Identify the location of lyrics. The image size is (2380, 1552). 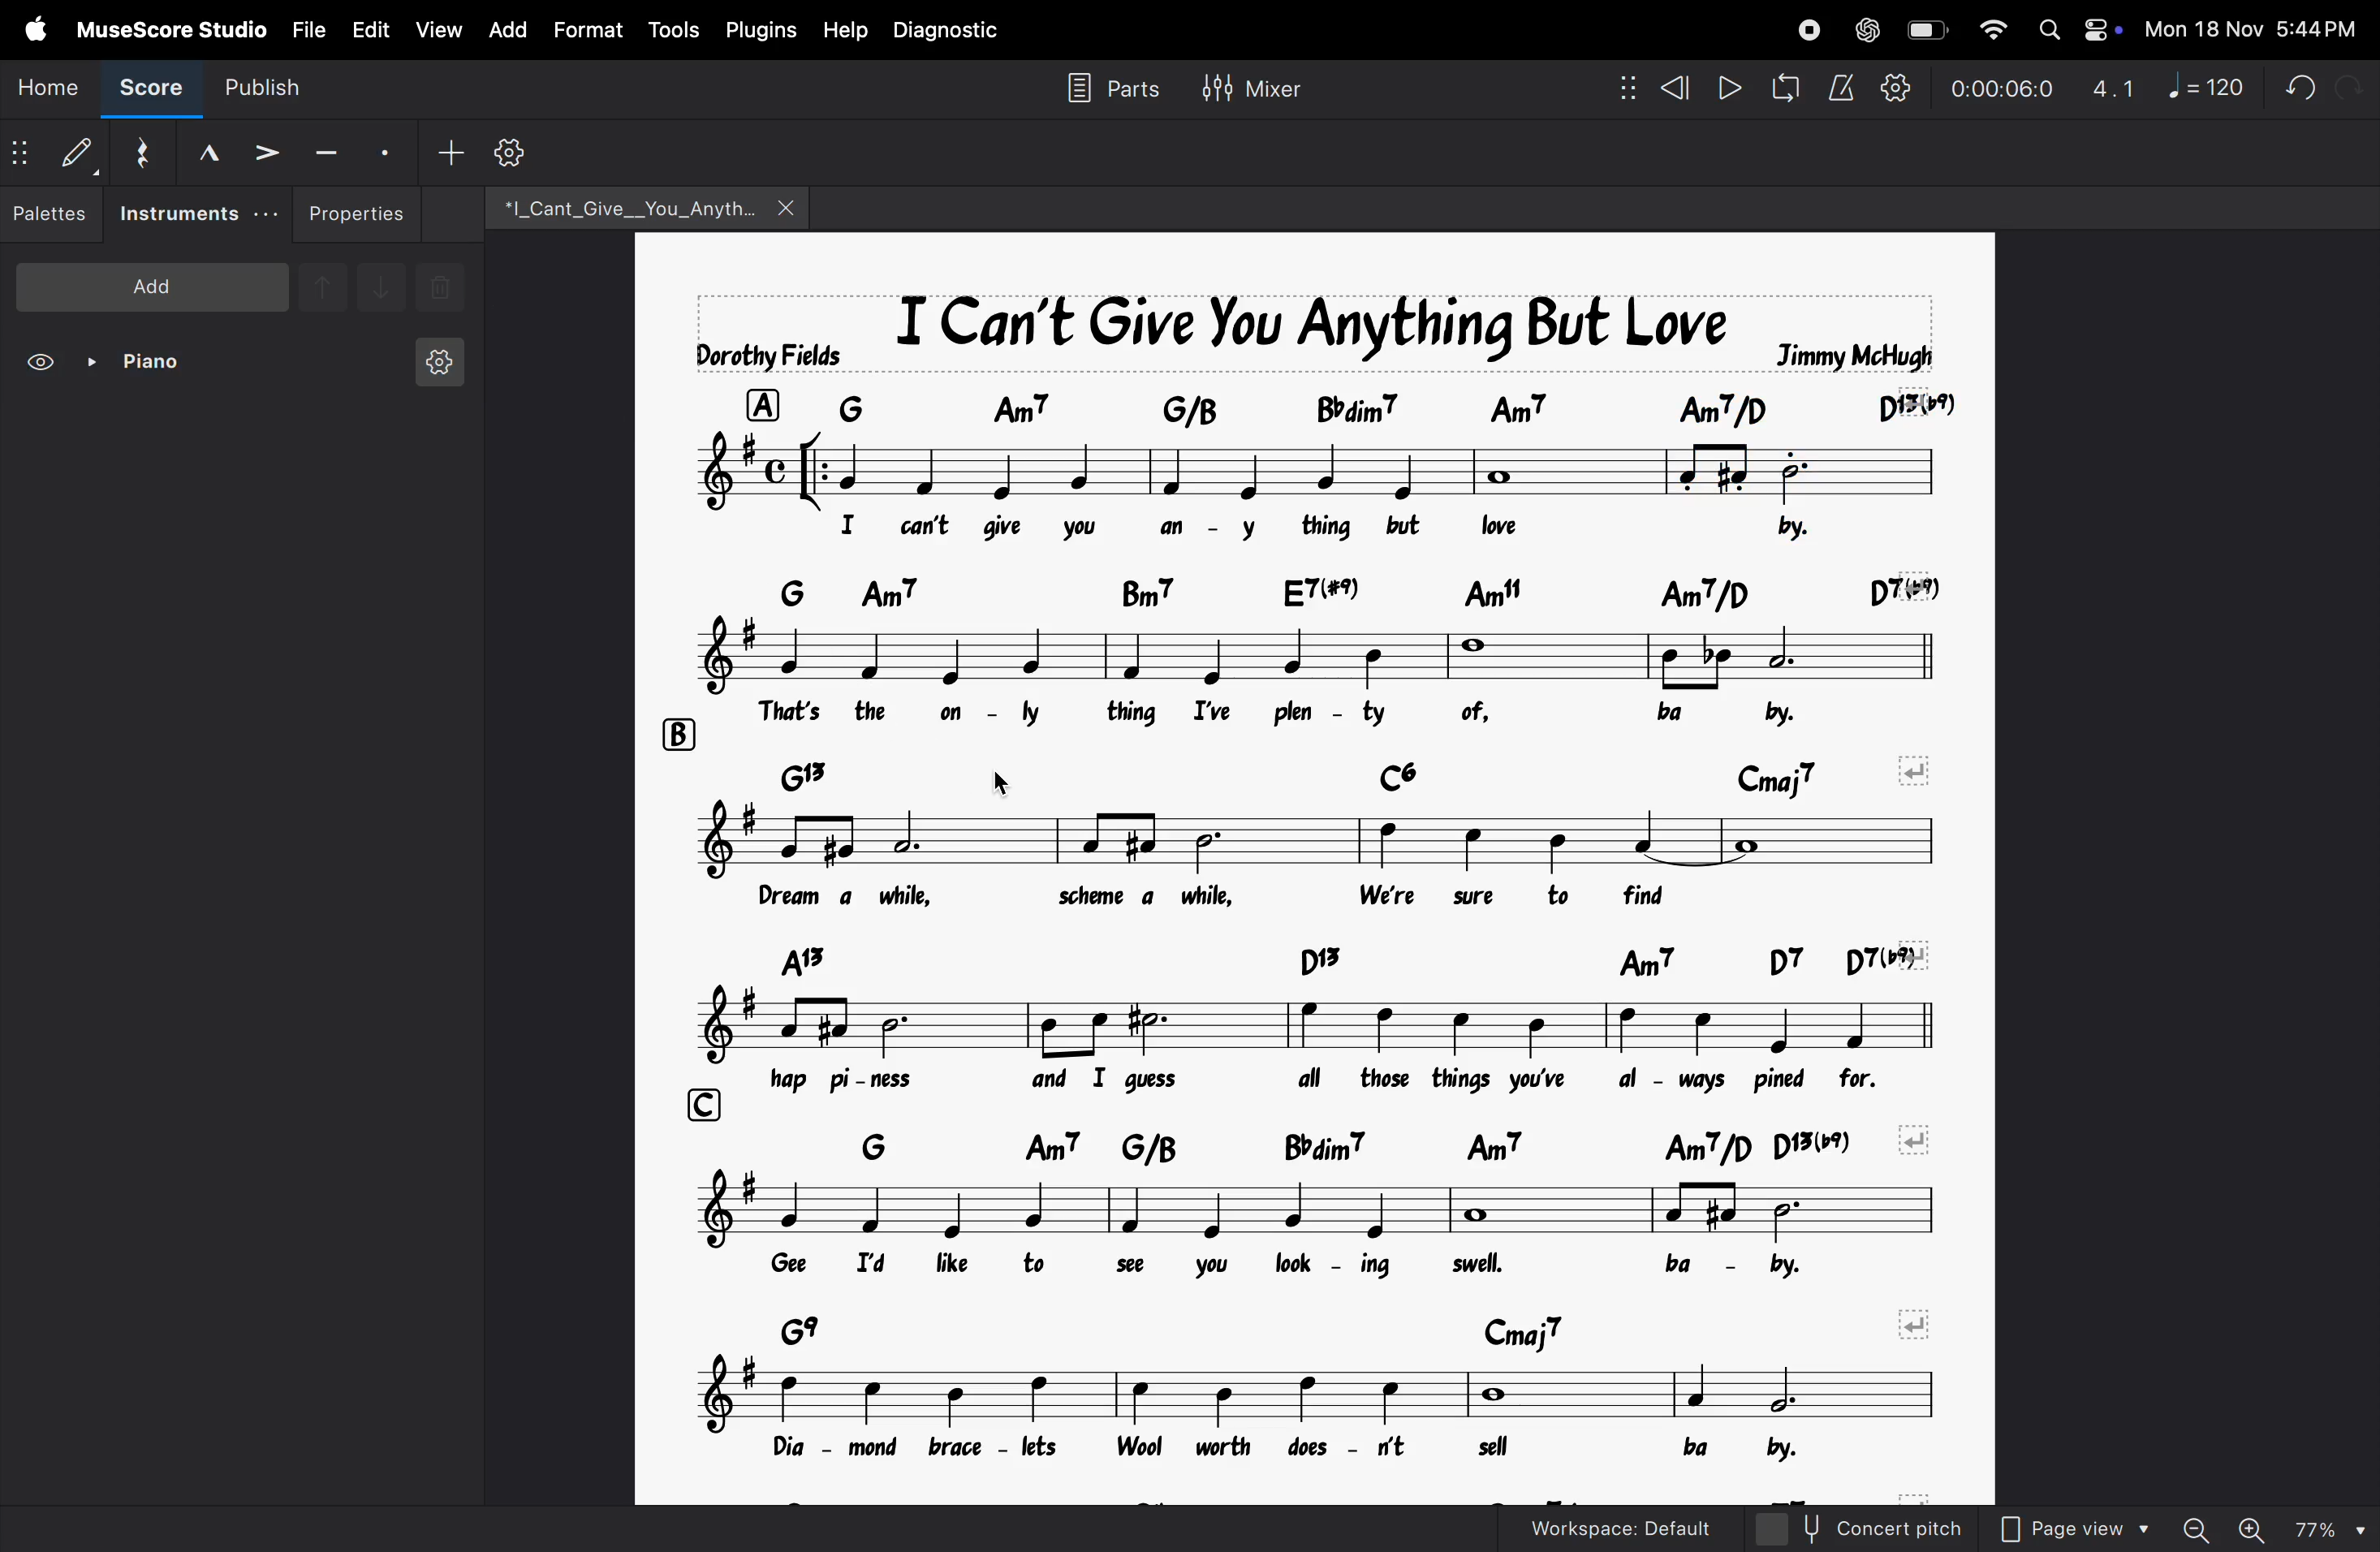
(1312, 1079).